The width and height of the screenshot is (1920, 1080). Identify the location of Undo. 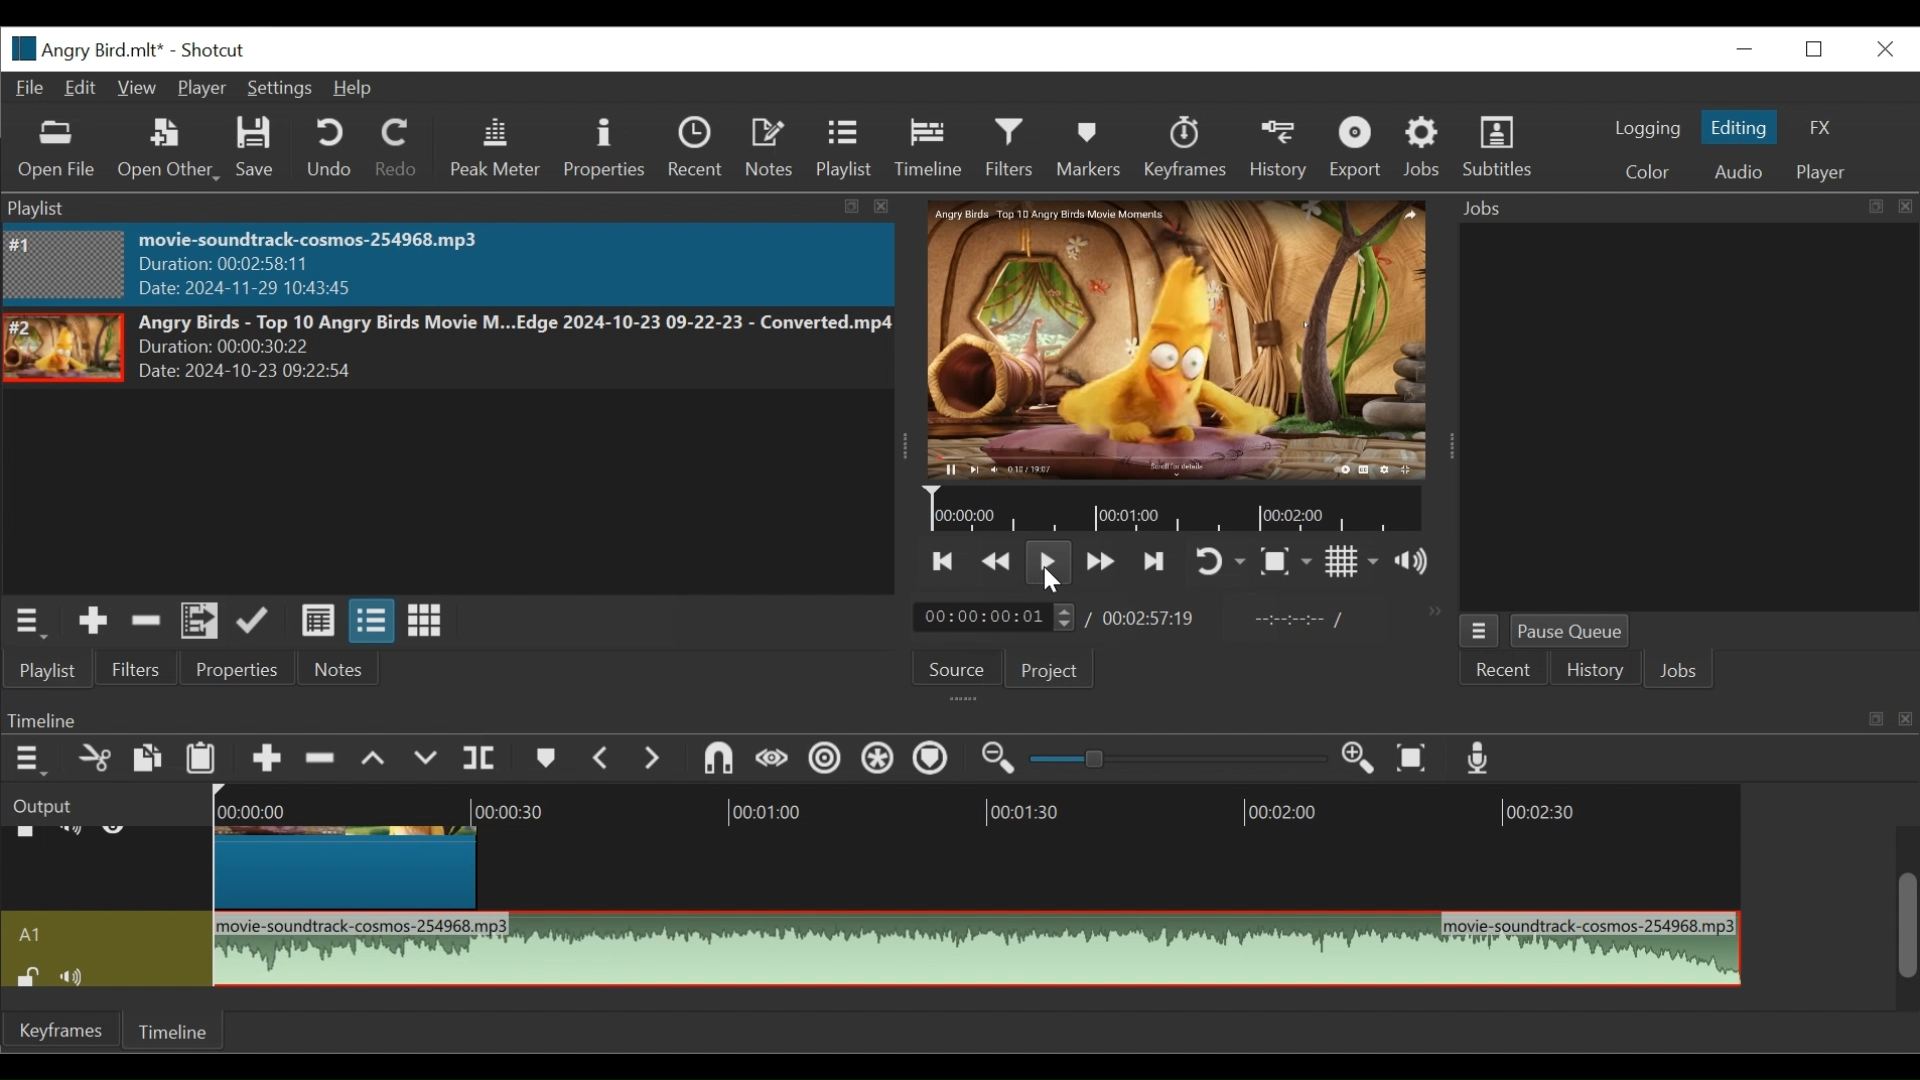
(331, 148).